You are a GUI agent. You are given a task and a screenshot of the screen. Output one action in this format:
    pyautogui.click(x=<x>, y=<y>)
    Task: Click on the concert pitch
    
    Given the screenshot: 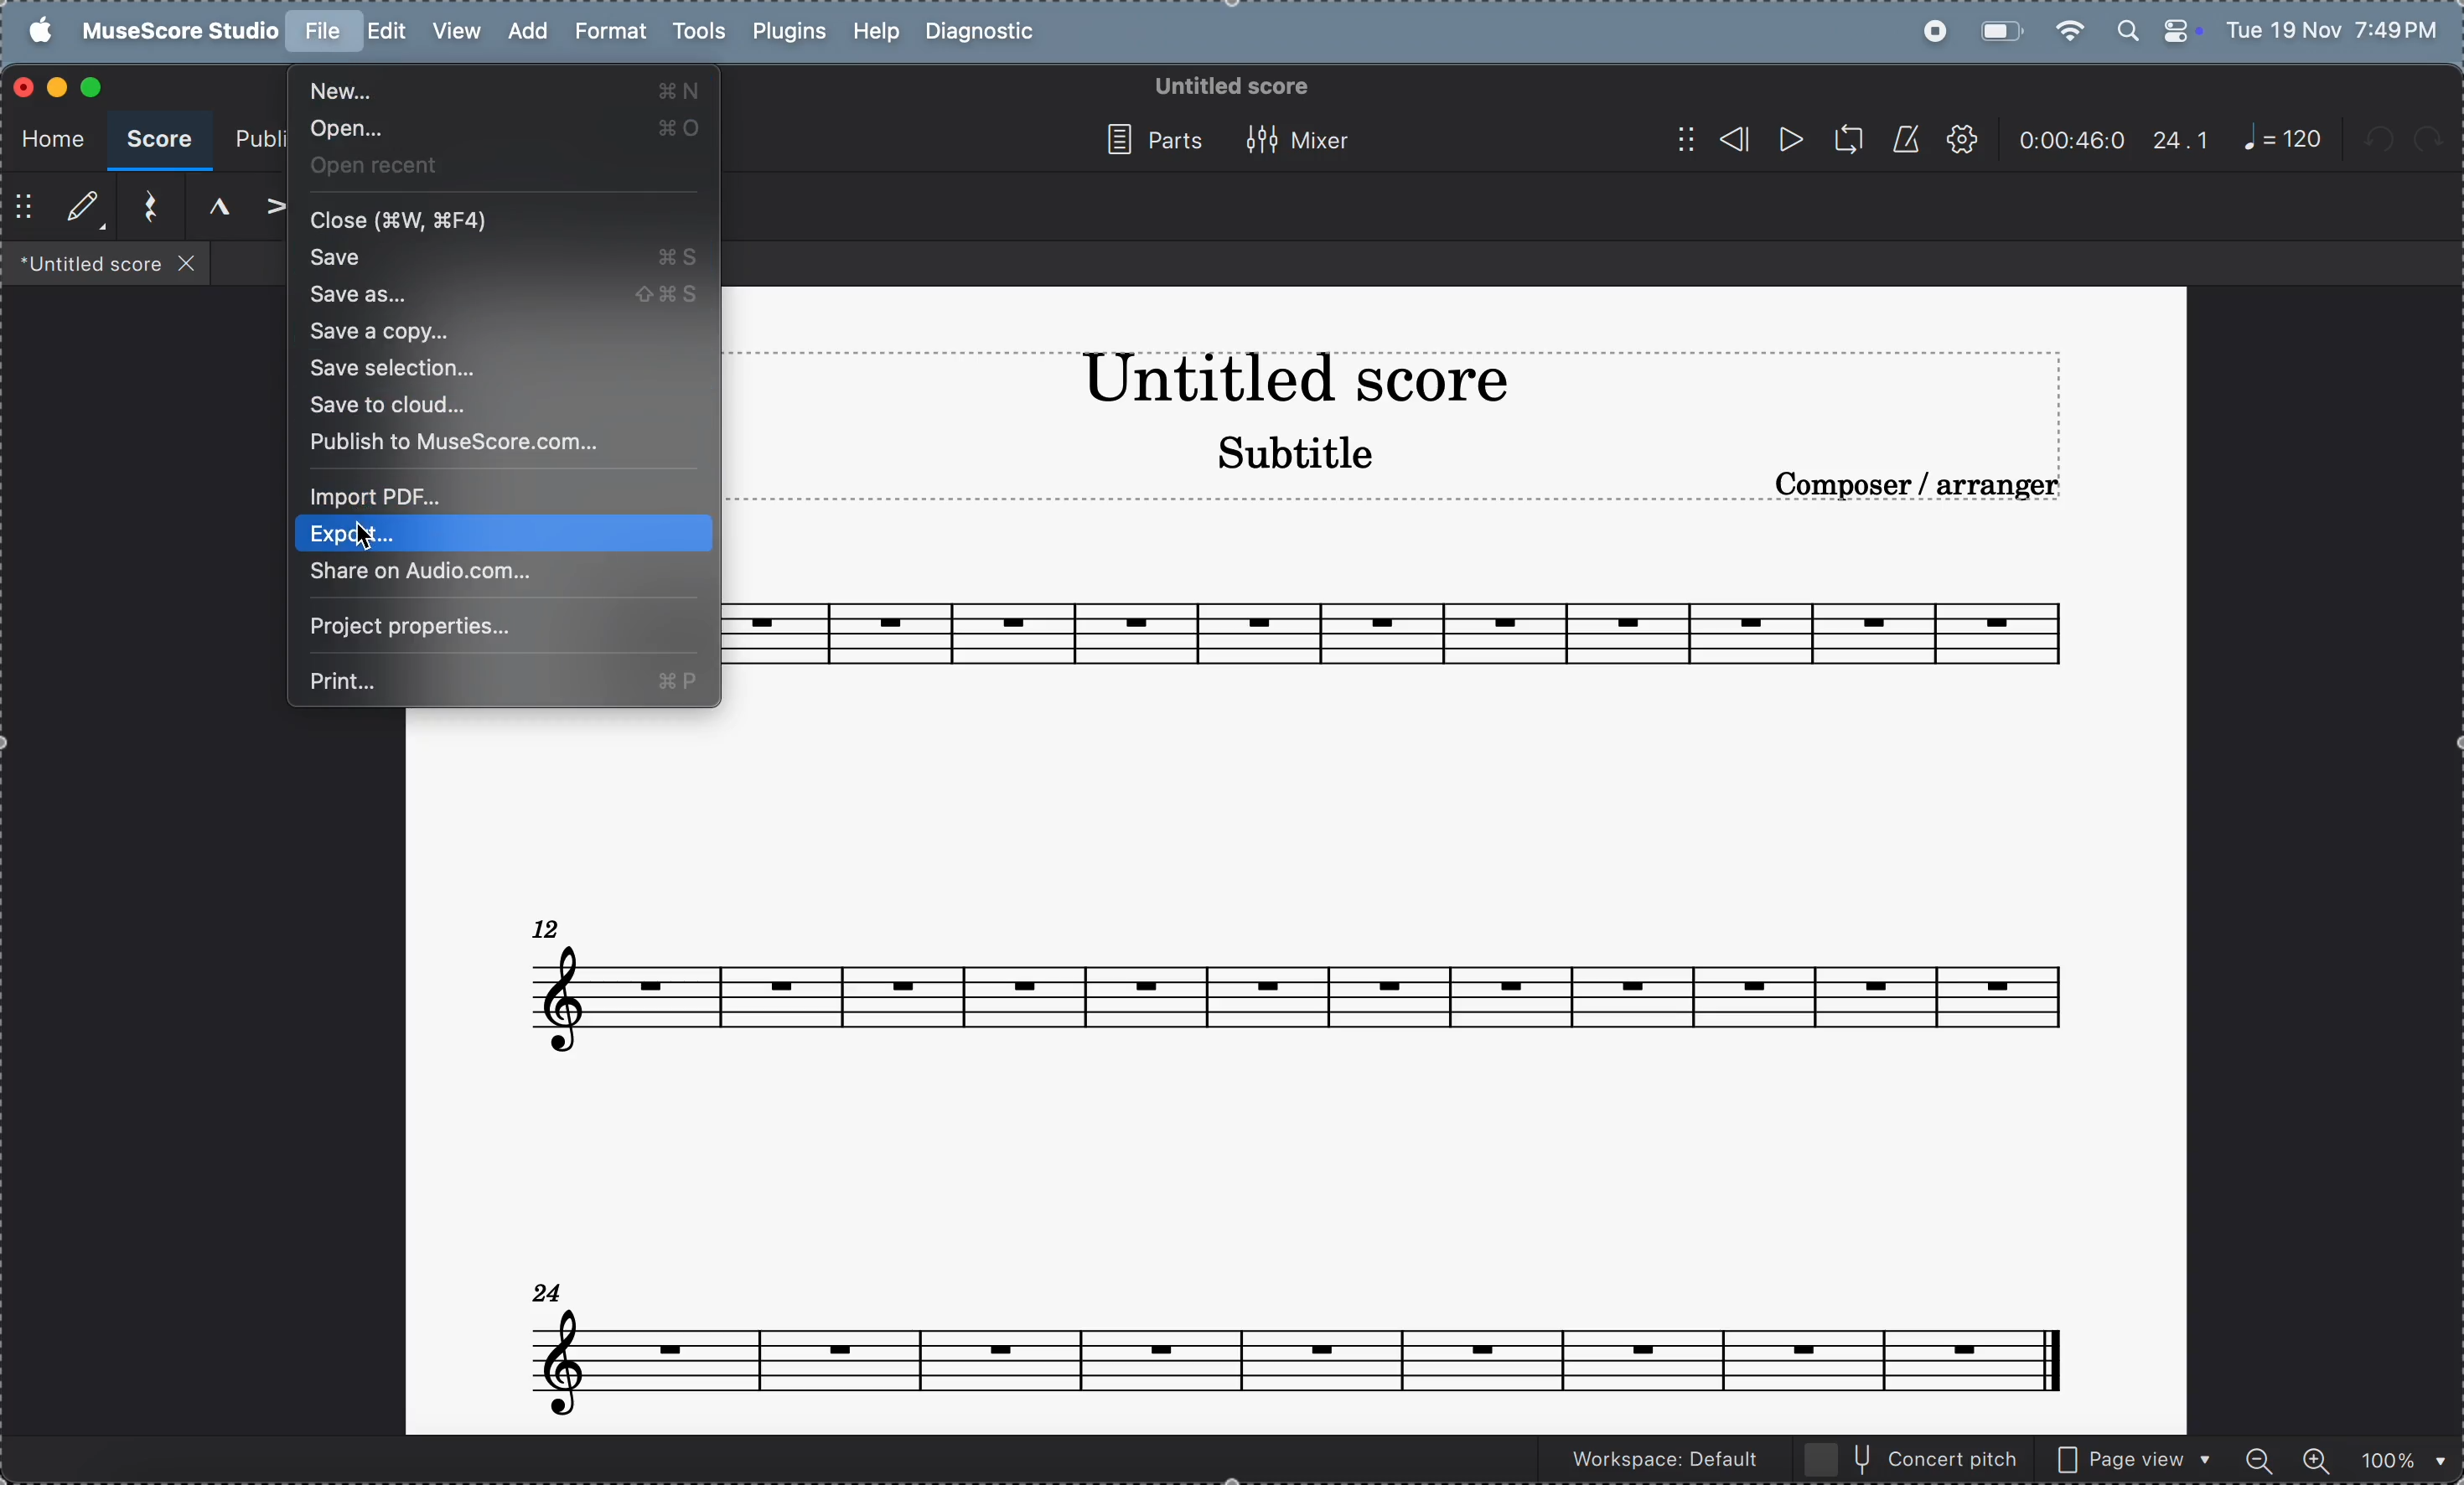 What is the action you would take?
    pyautogui.click(x=1913, y=1458)
    